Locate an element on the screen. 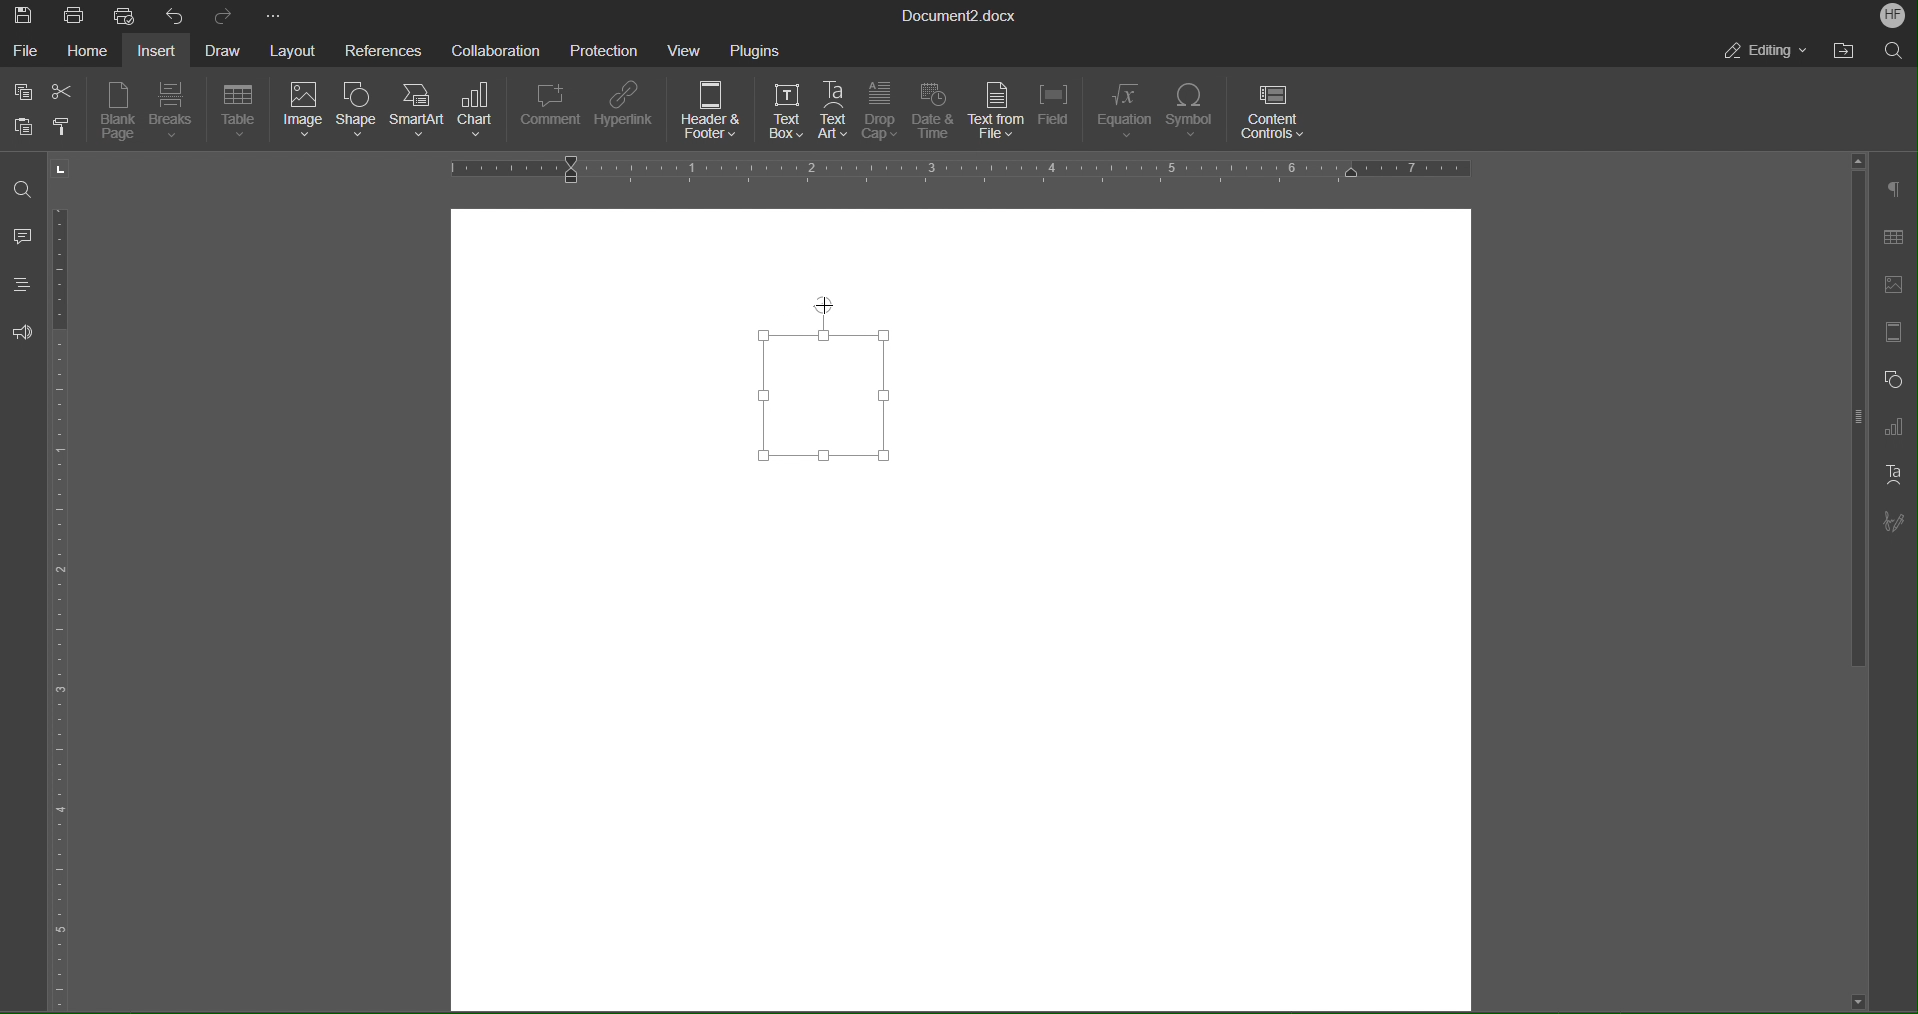  Signature is located at coordinates (1892, 523).